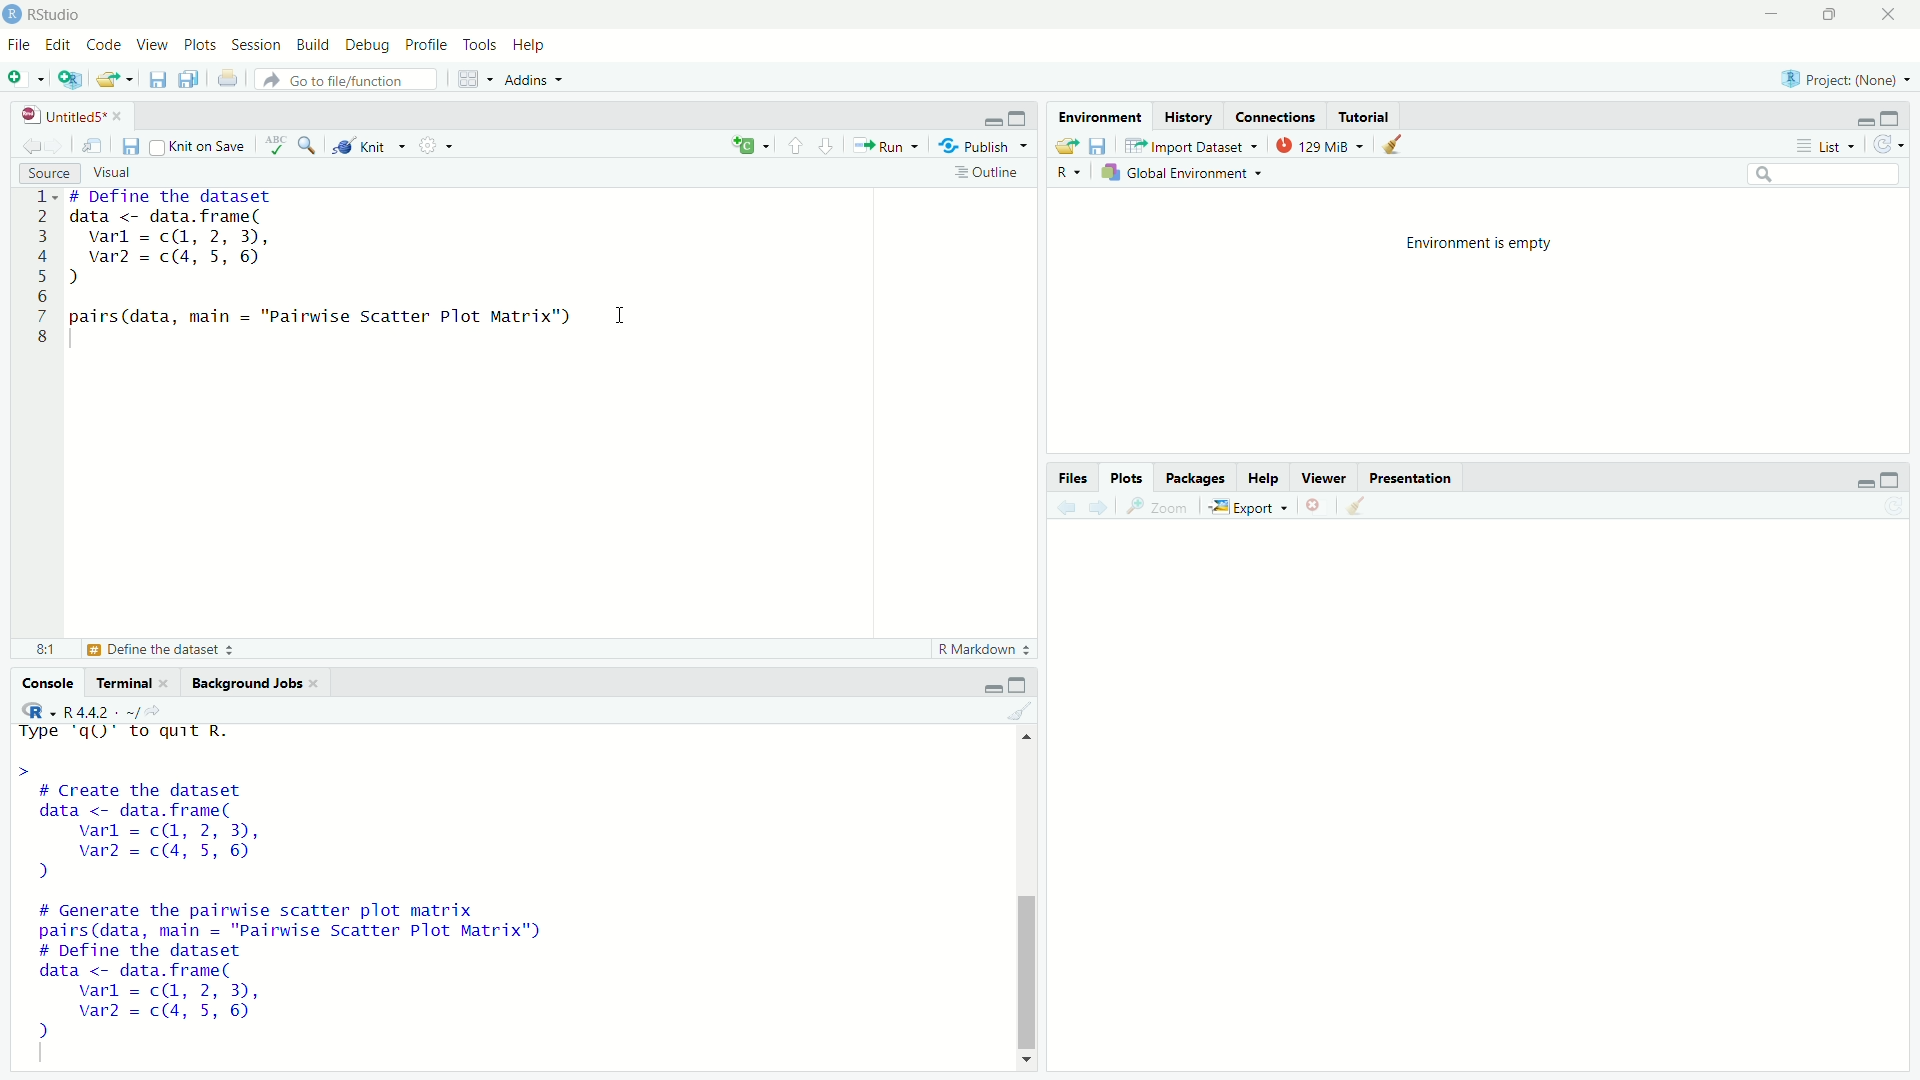  I want to click on File, so click(20, 45).